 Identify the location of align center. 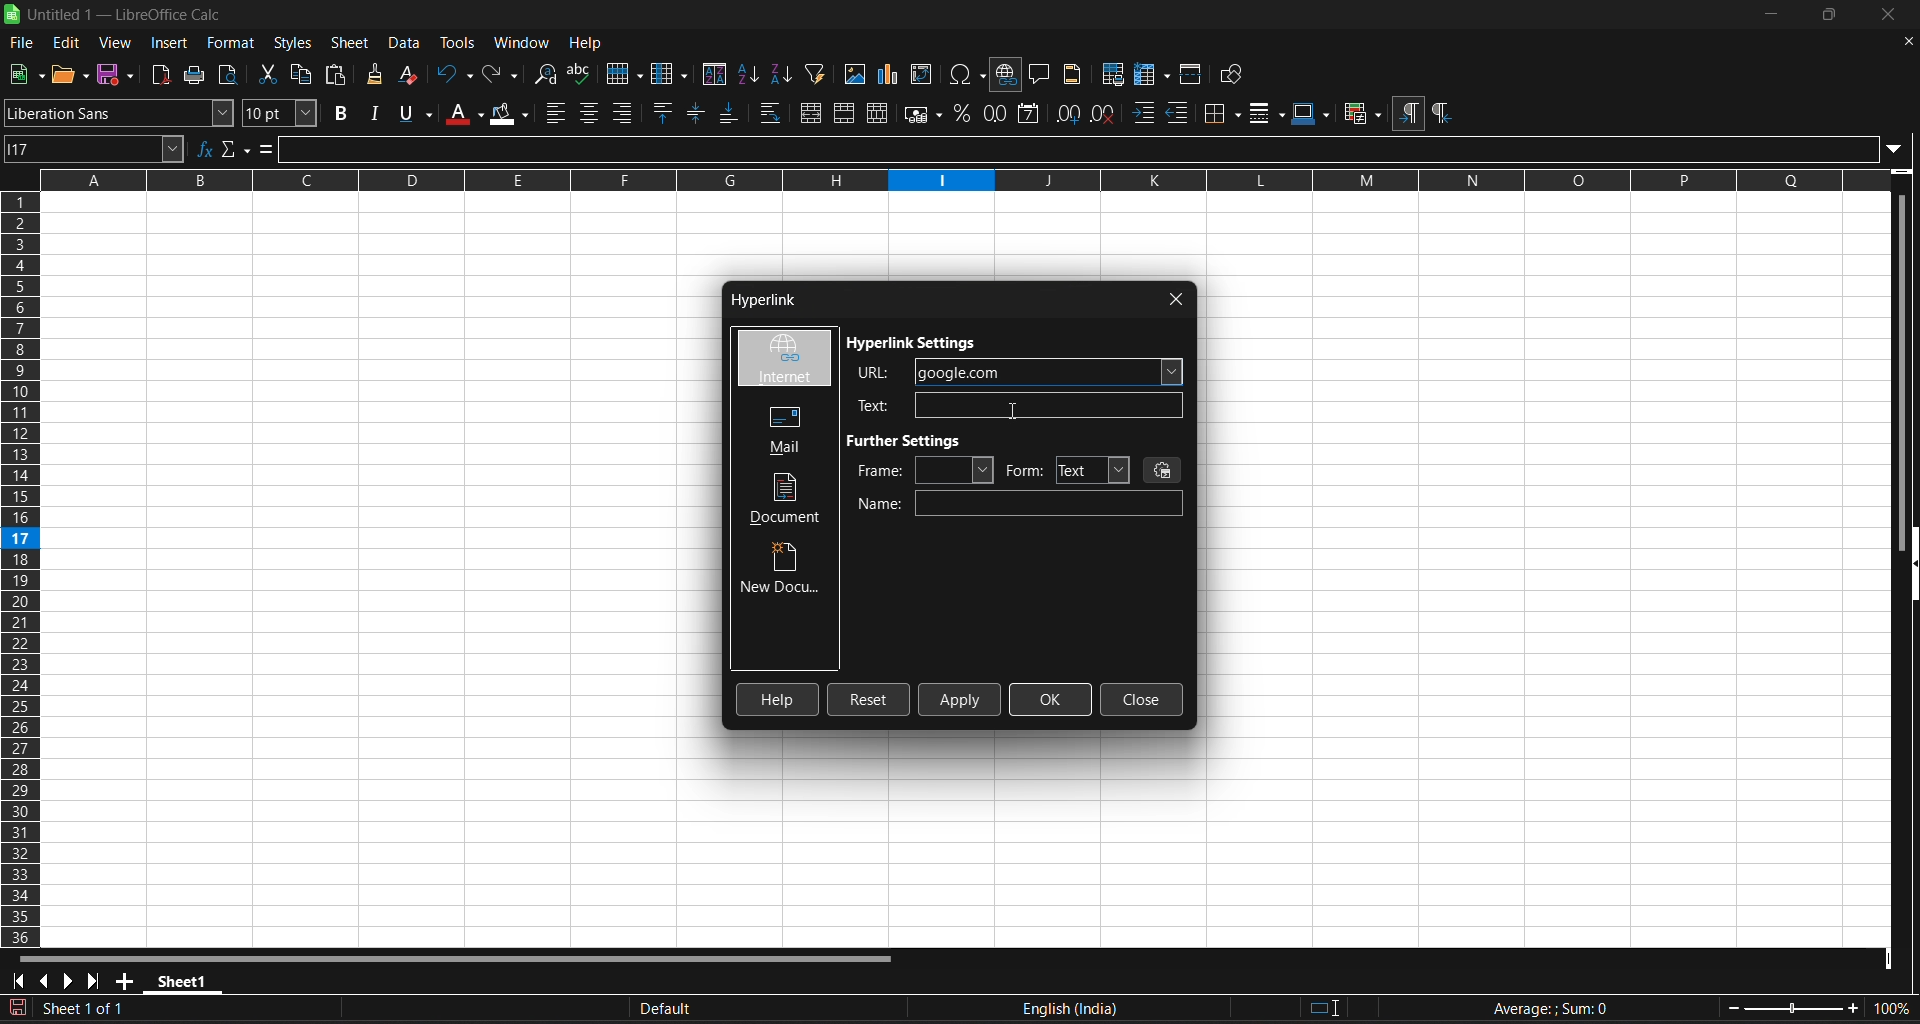
(590, 113).